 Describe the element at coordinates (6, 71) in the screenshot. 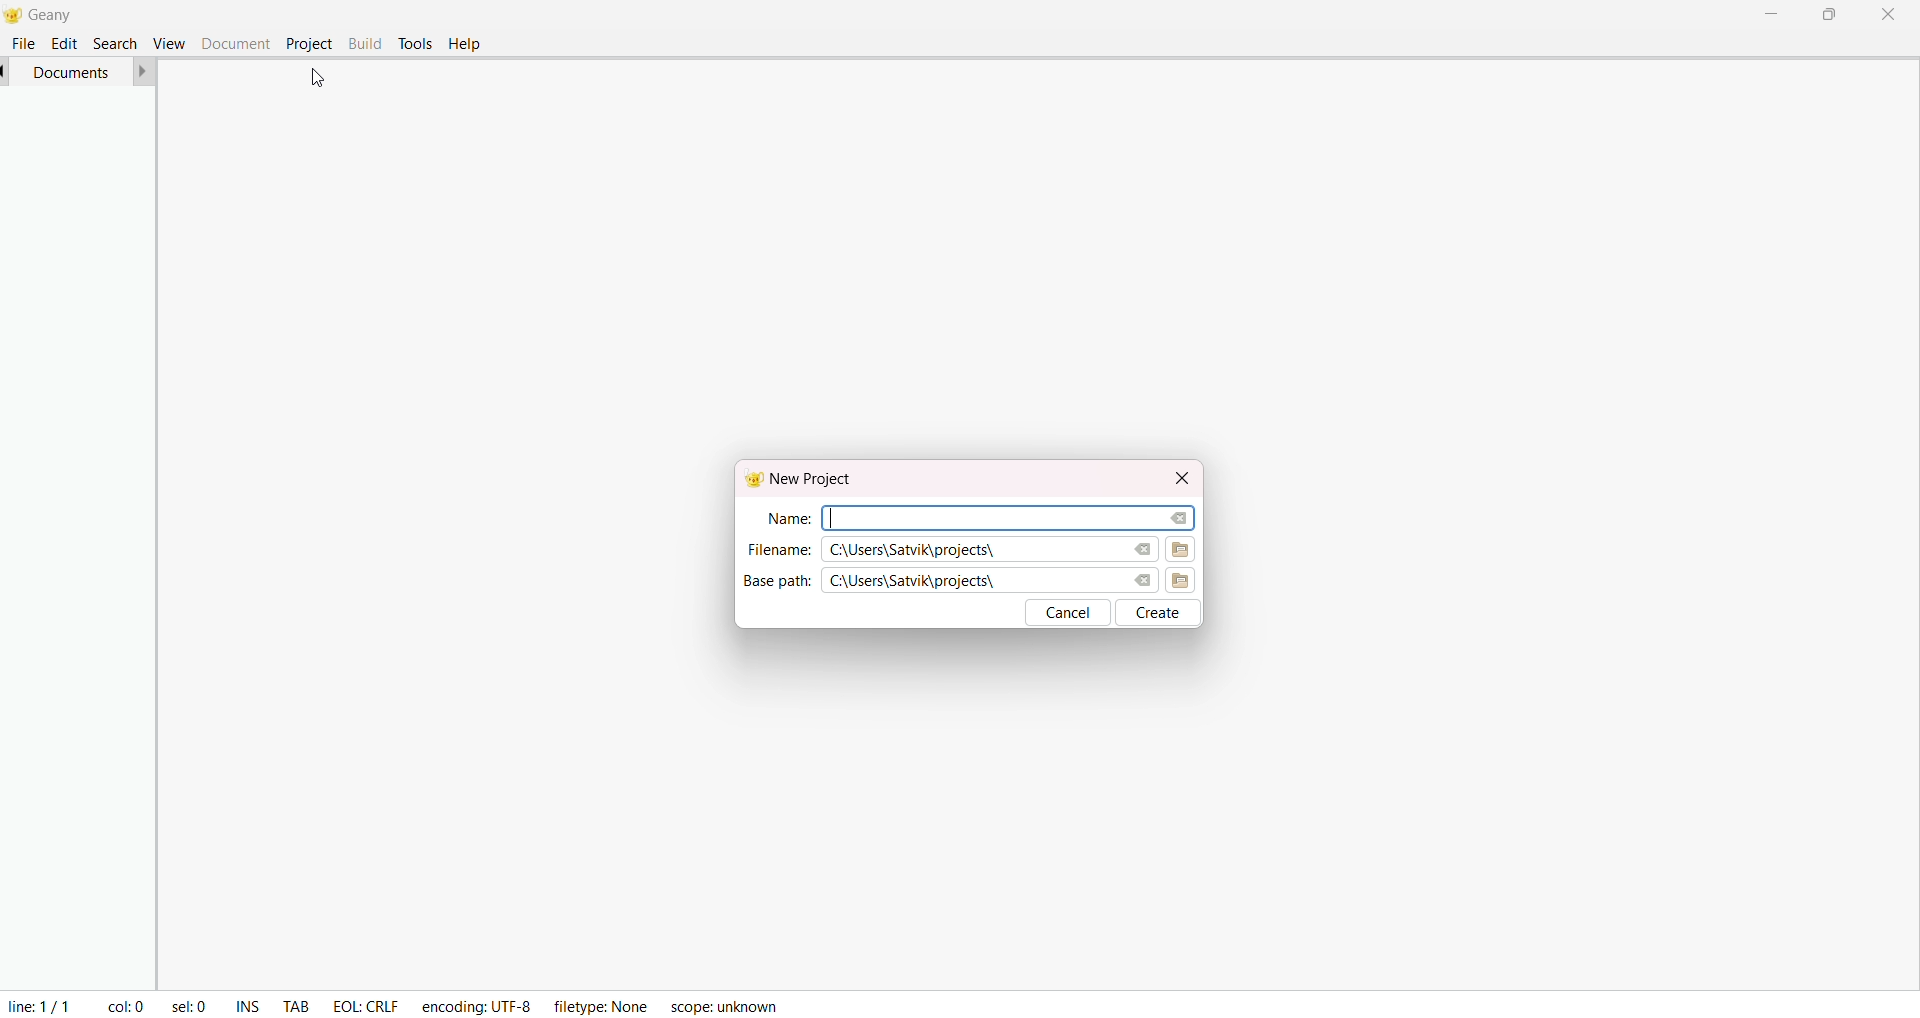

I see `back` at that location.